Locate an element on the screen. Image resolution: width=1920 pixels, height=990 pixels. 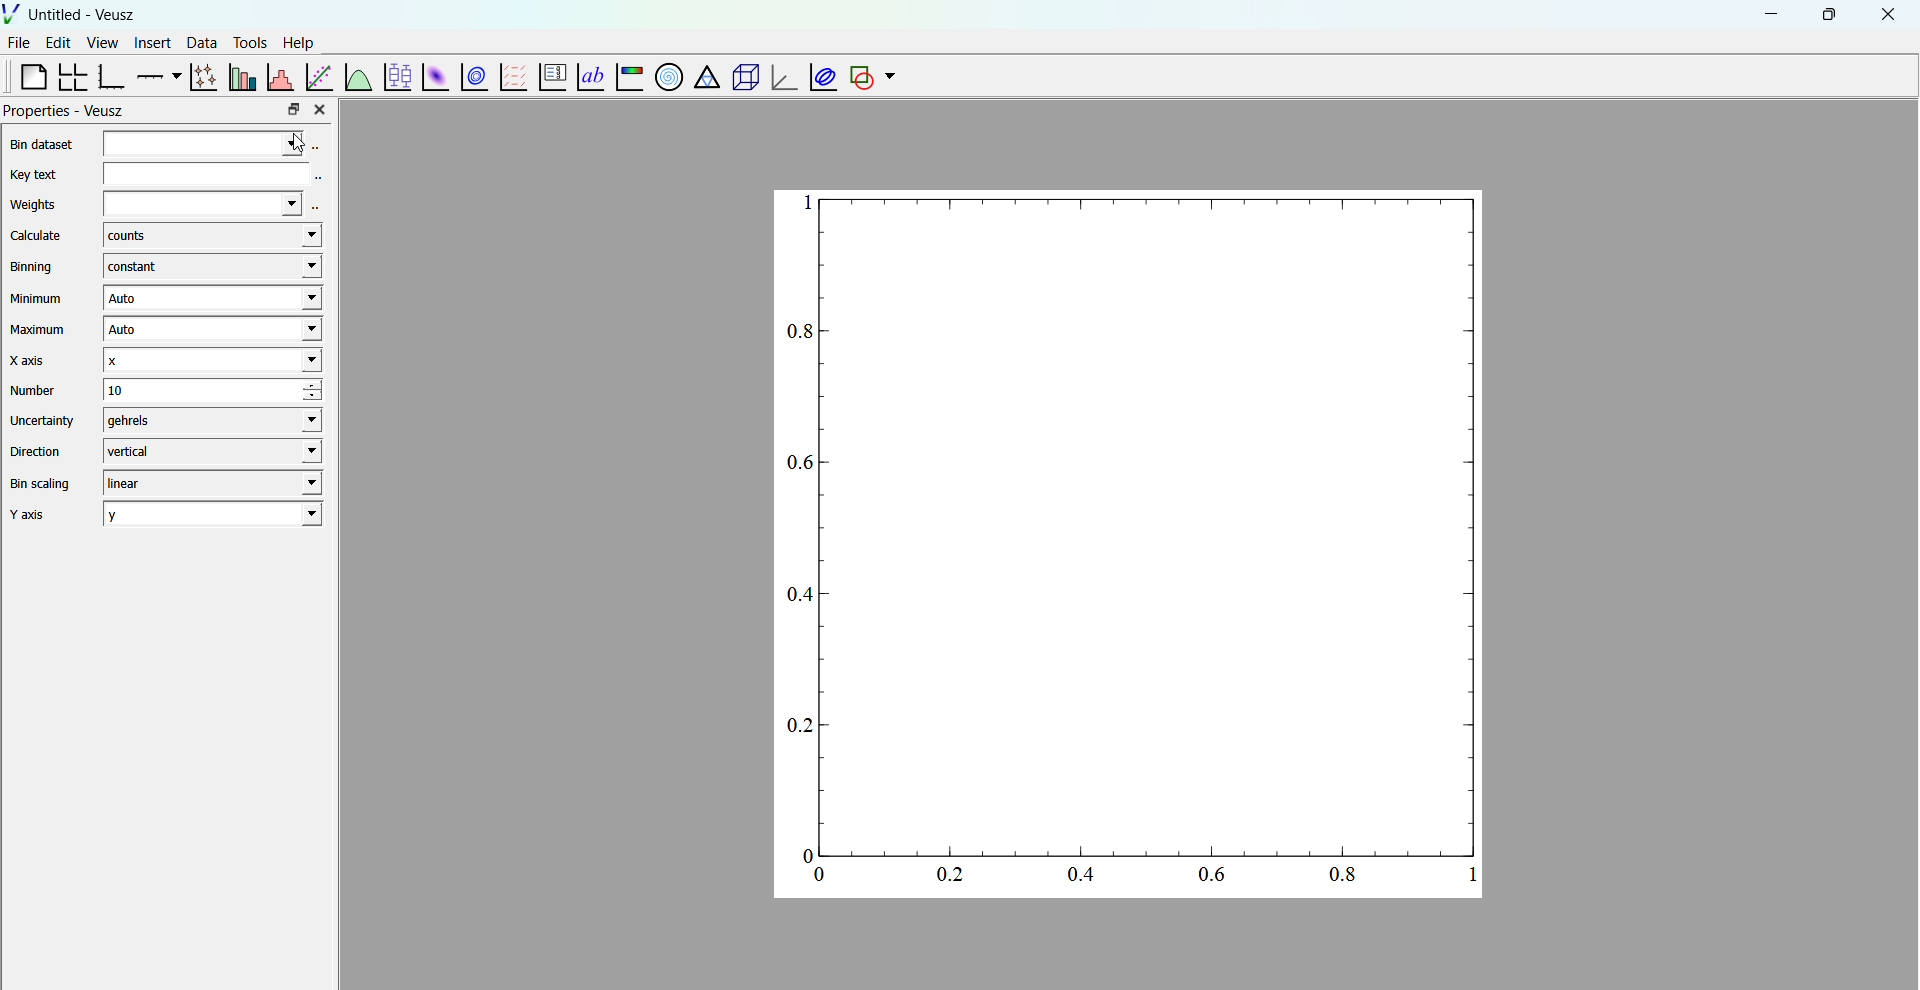
Bin Dataset is located at coordinates (43, 144).